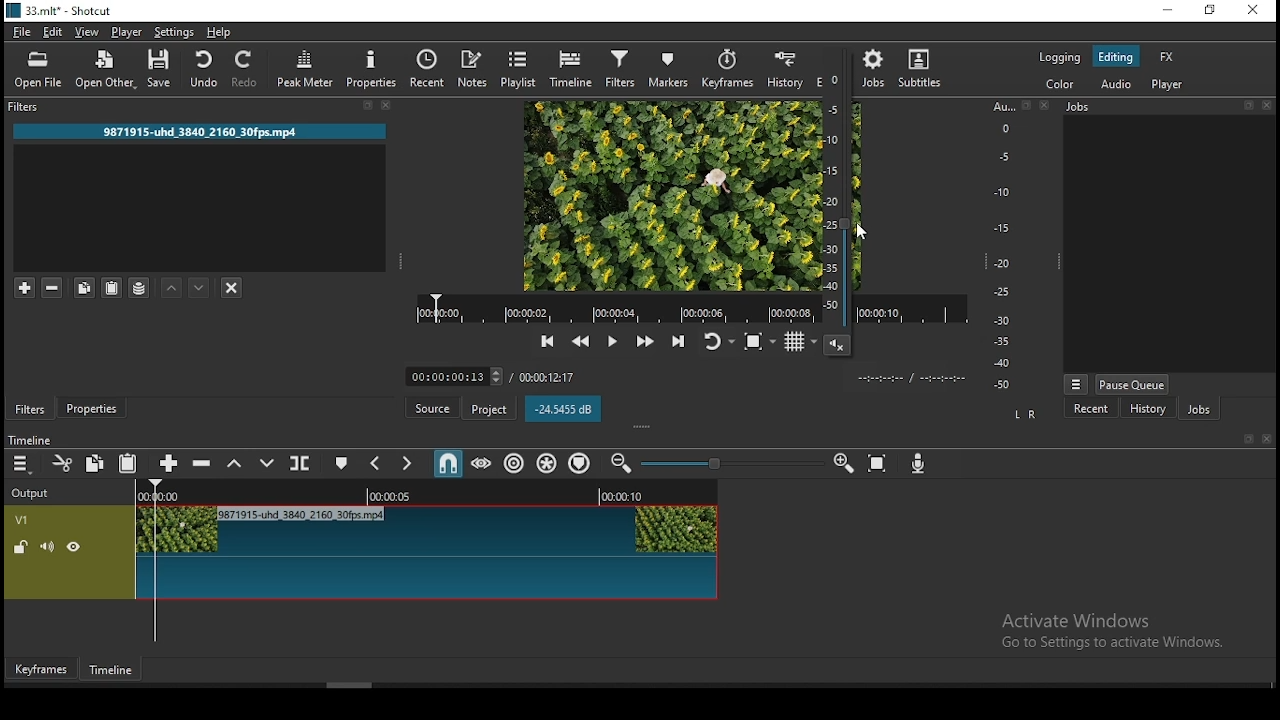  I want to click on lift, so click(235, 464).